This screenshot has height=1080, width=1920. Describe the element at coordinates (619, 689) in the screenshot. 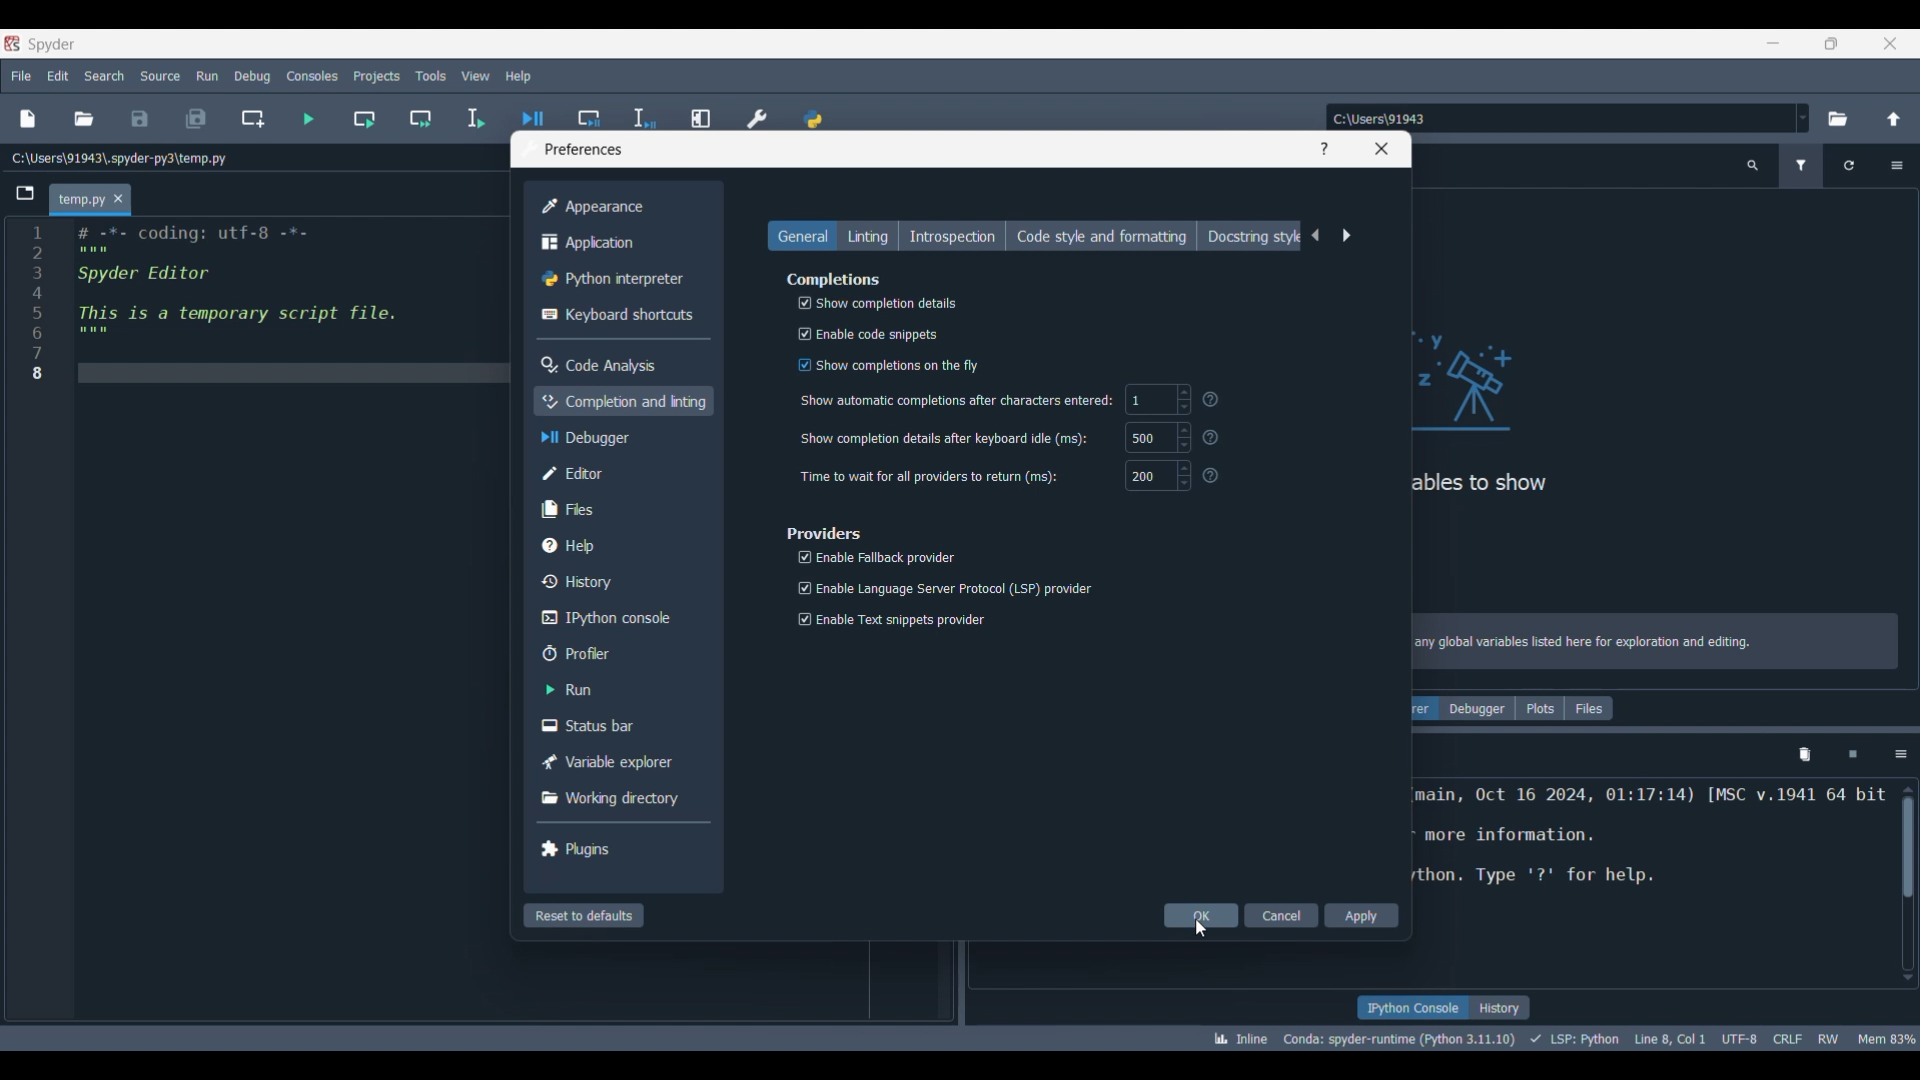

I see `Run` at that location.